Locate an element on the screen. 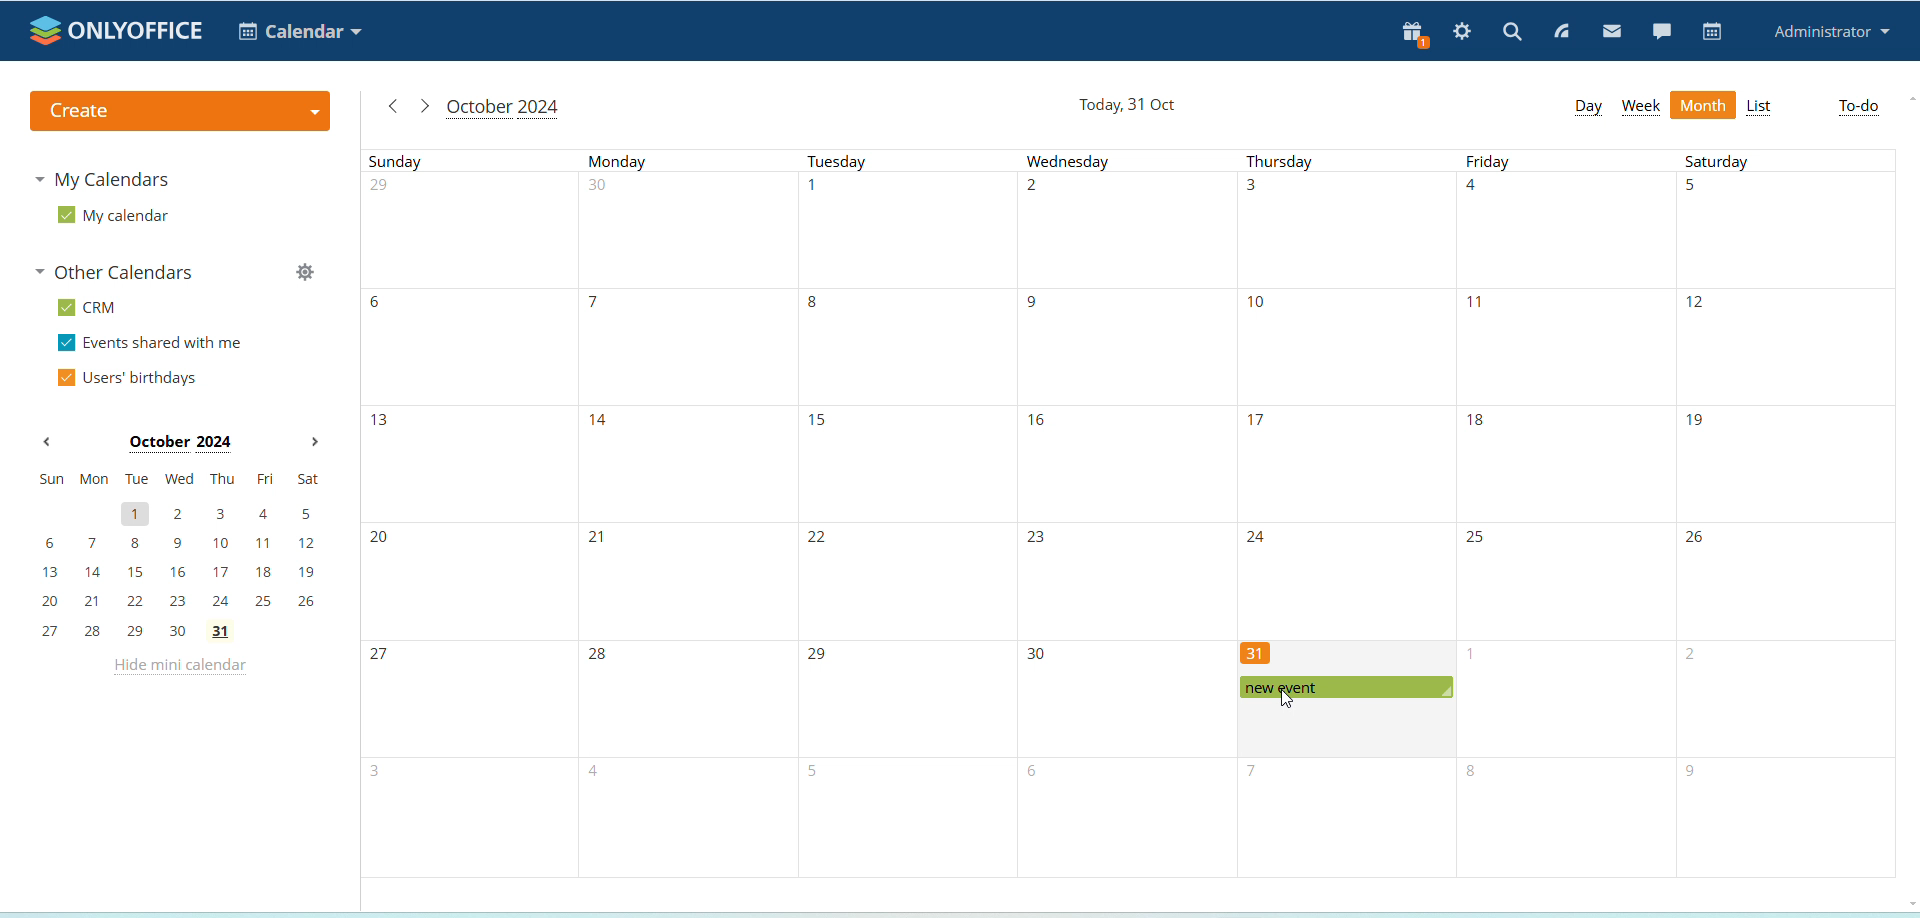 The height and width of the screenshot is (918, 1920). monday is located at coordinates (685, 513).